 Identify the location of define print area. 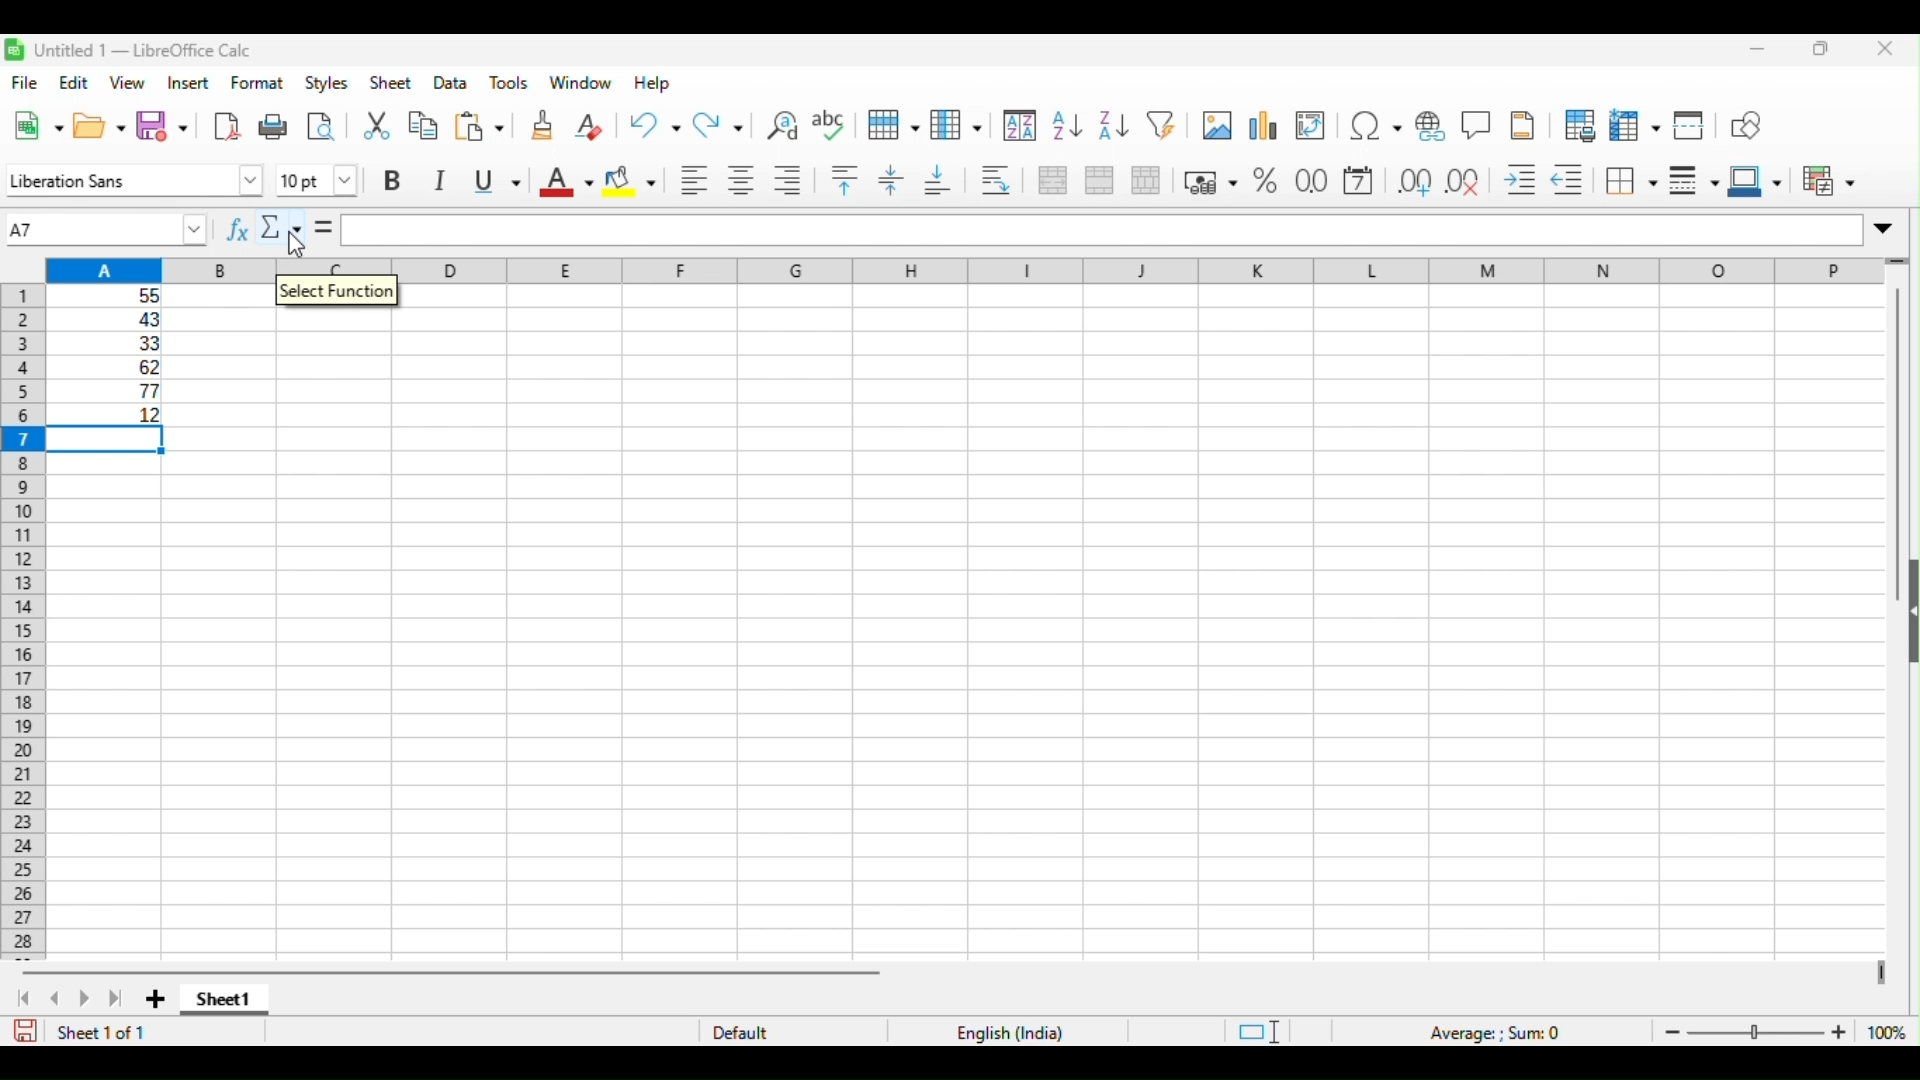
(1579, 123).